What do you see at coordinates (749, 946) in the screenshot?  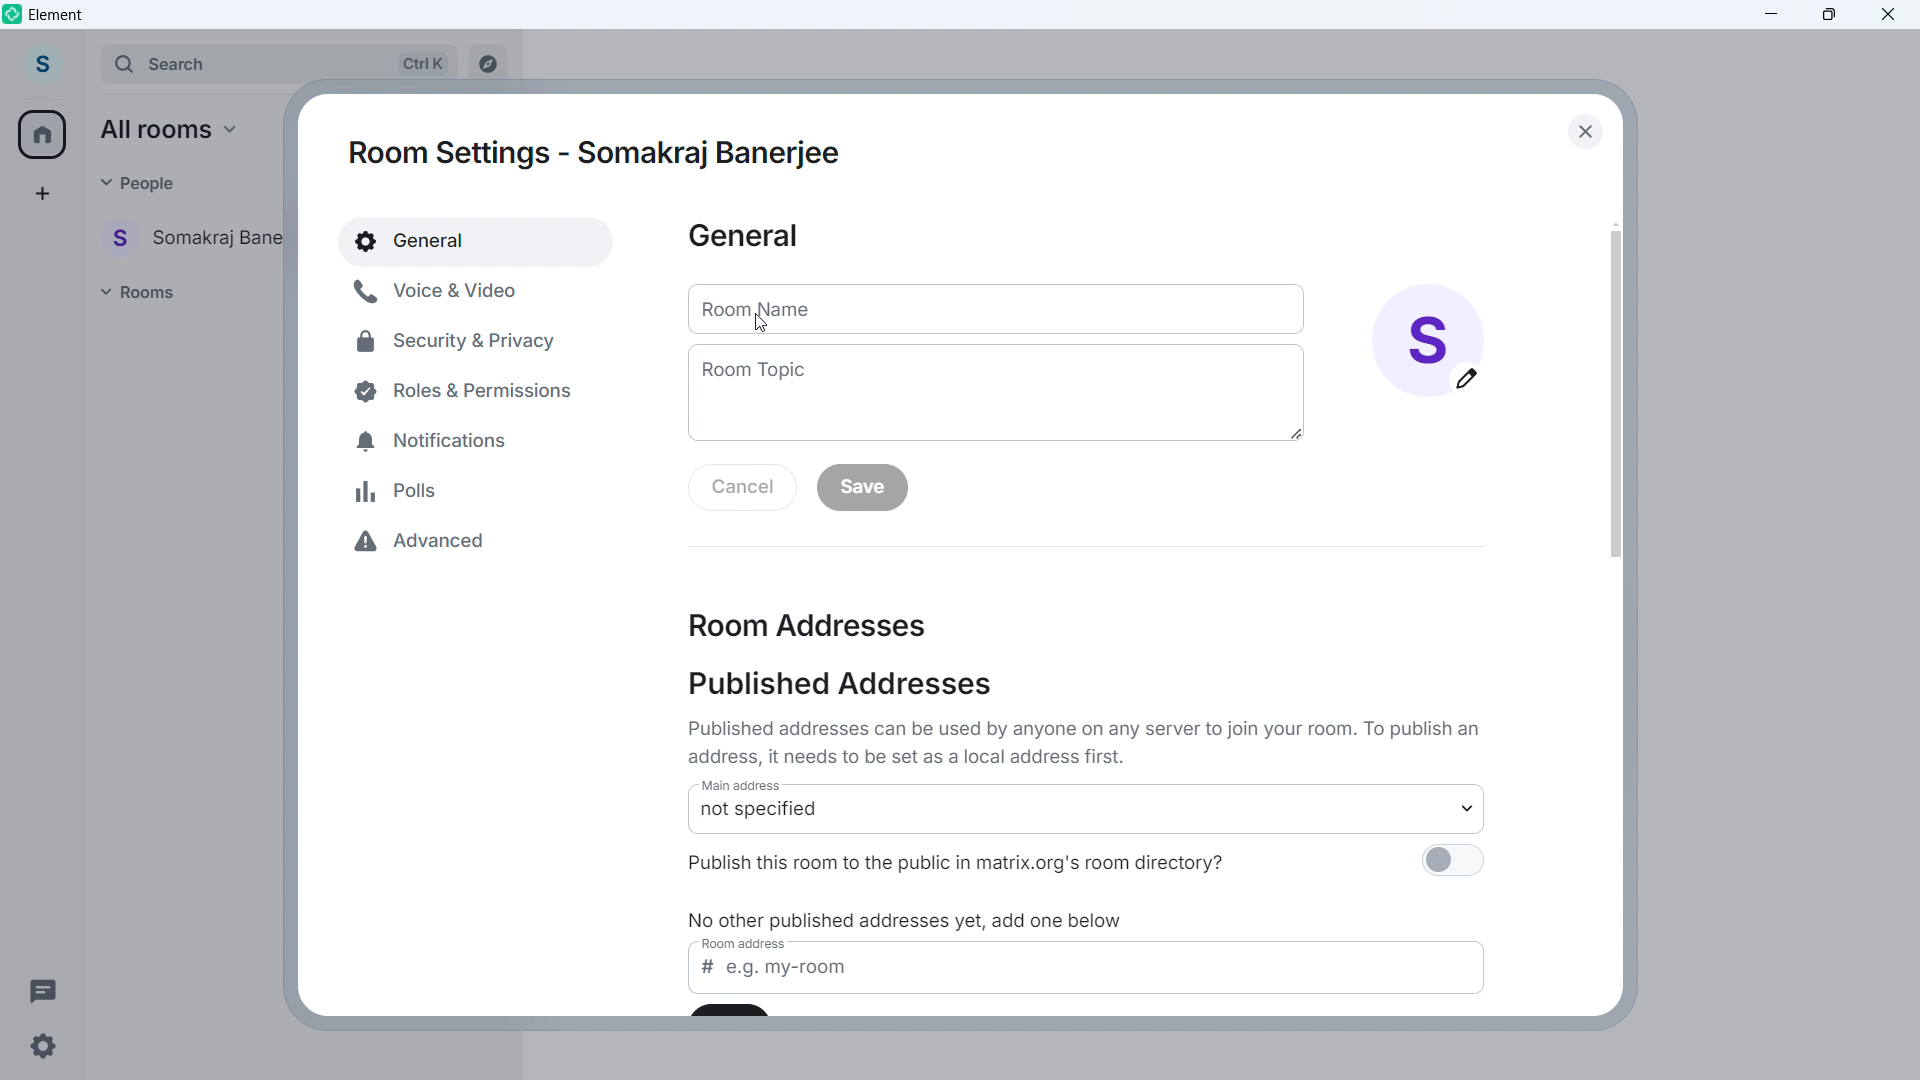 I see `room address ` at bounding box center [749, 946].